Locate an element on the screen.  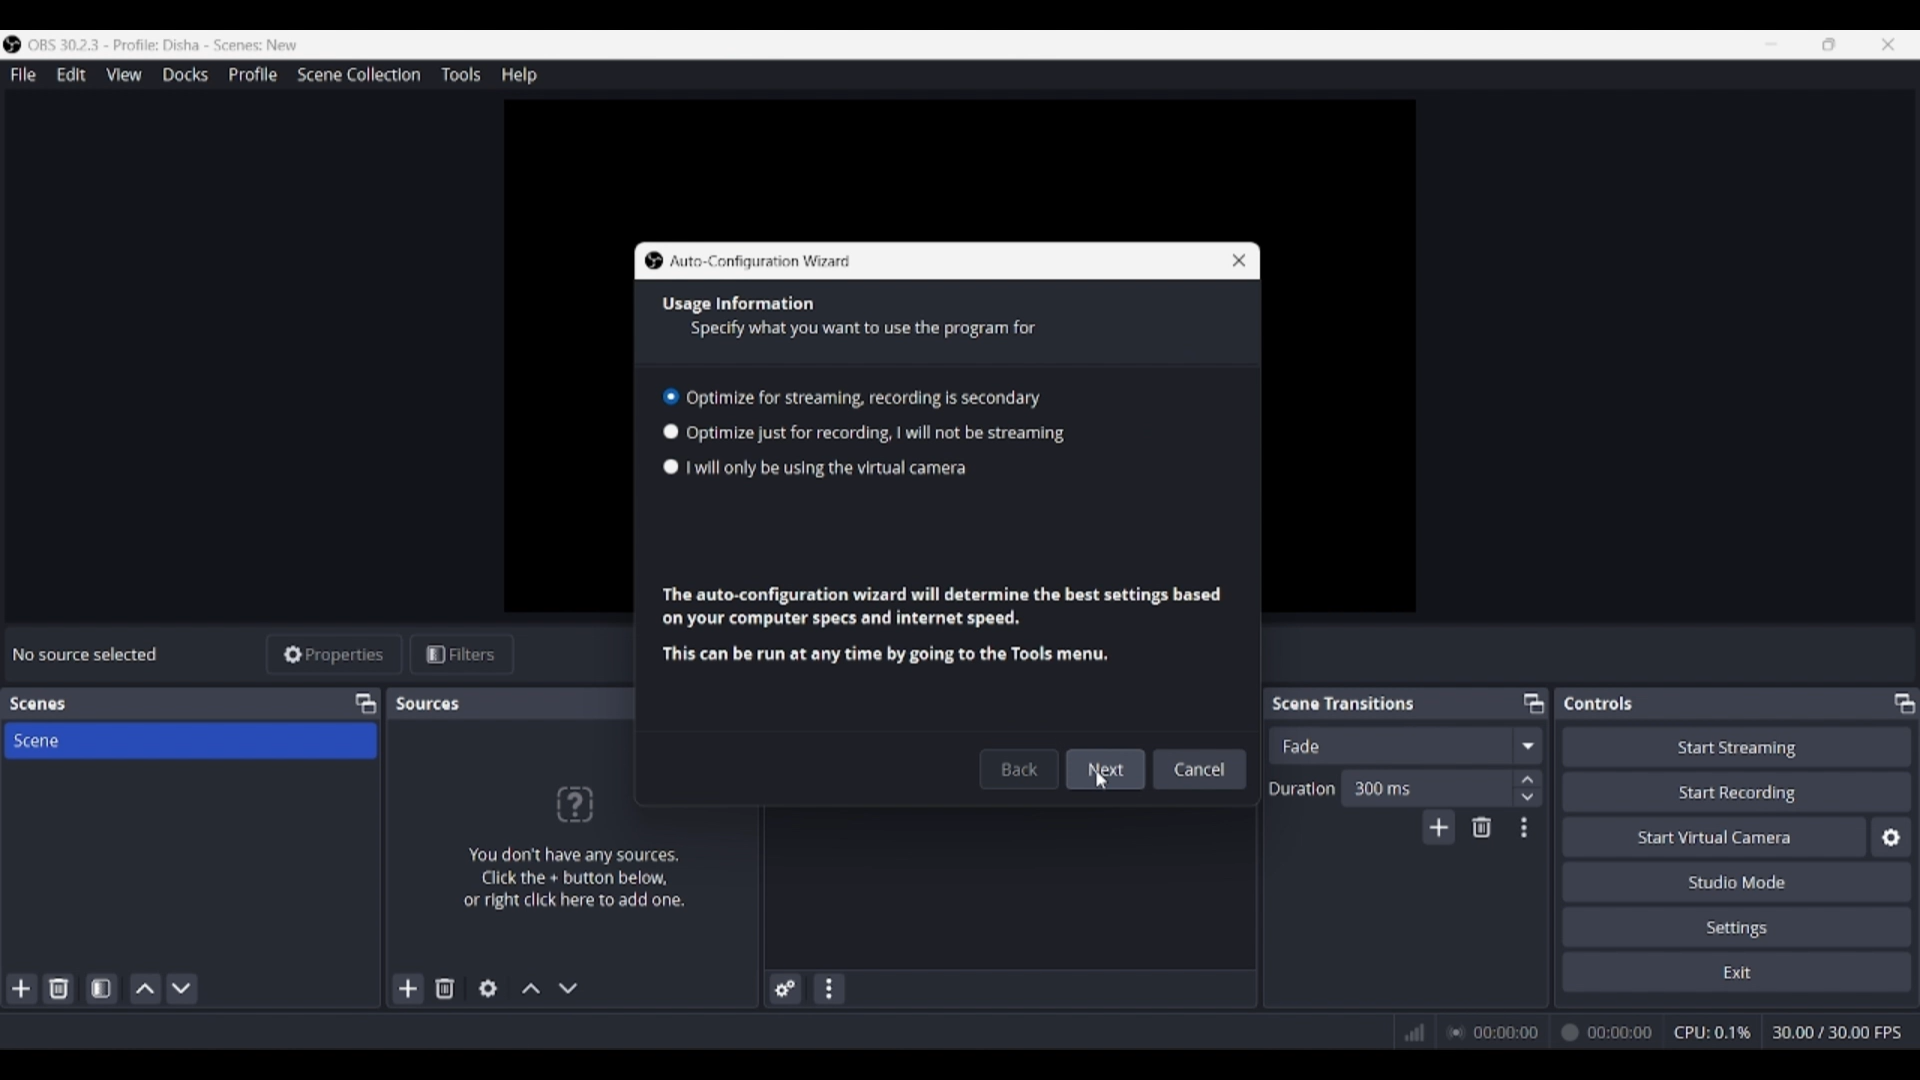
Filters is located at coordinates (462, 655).